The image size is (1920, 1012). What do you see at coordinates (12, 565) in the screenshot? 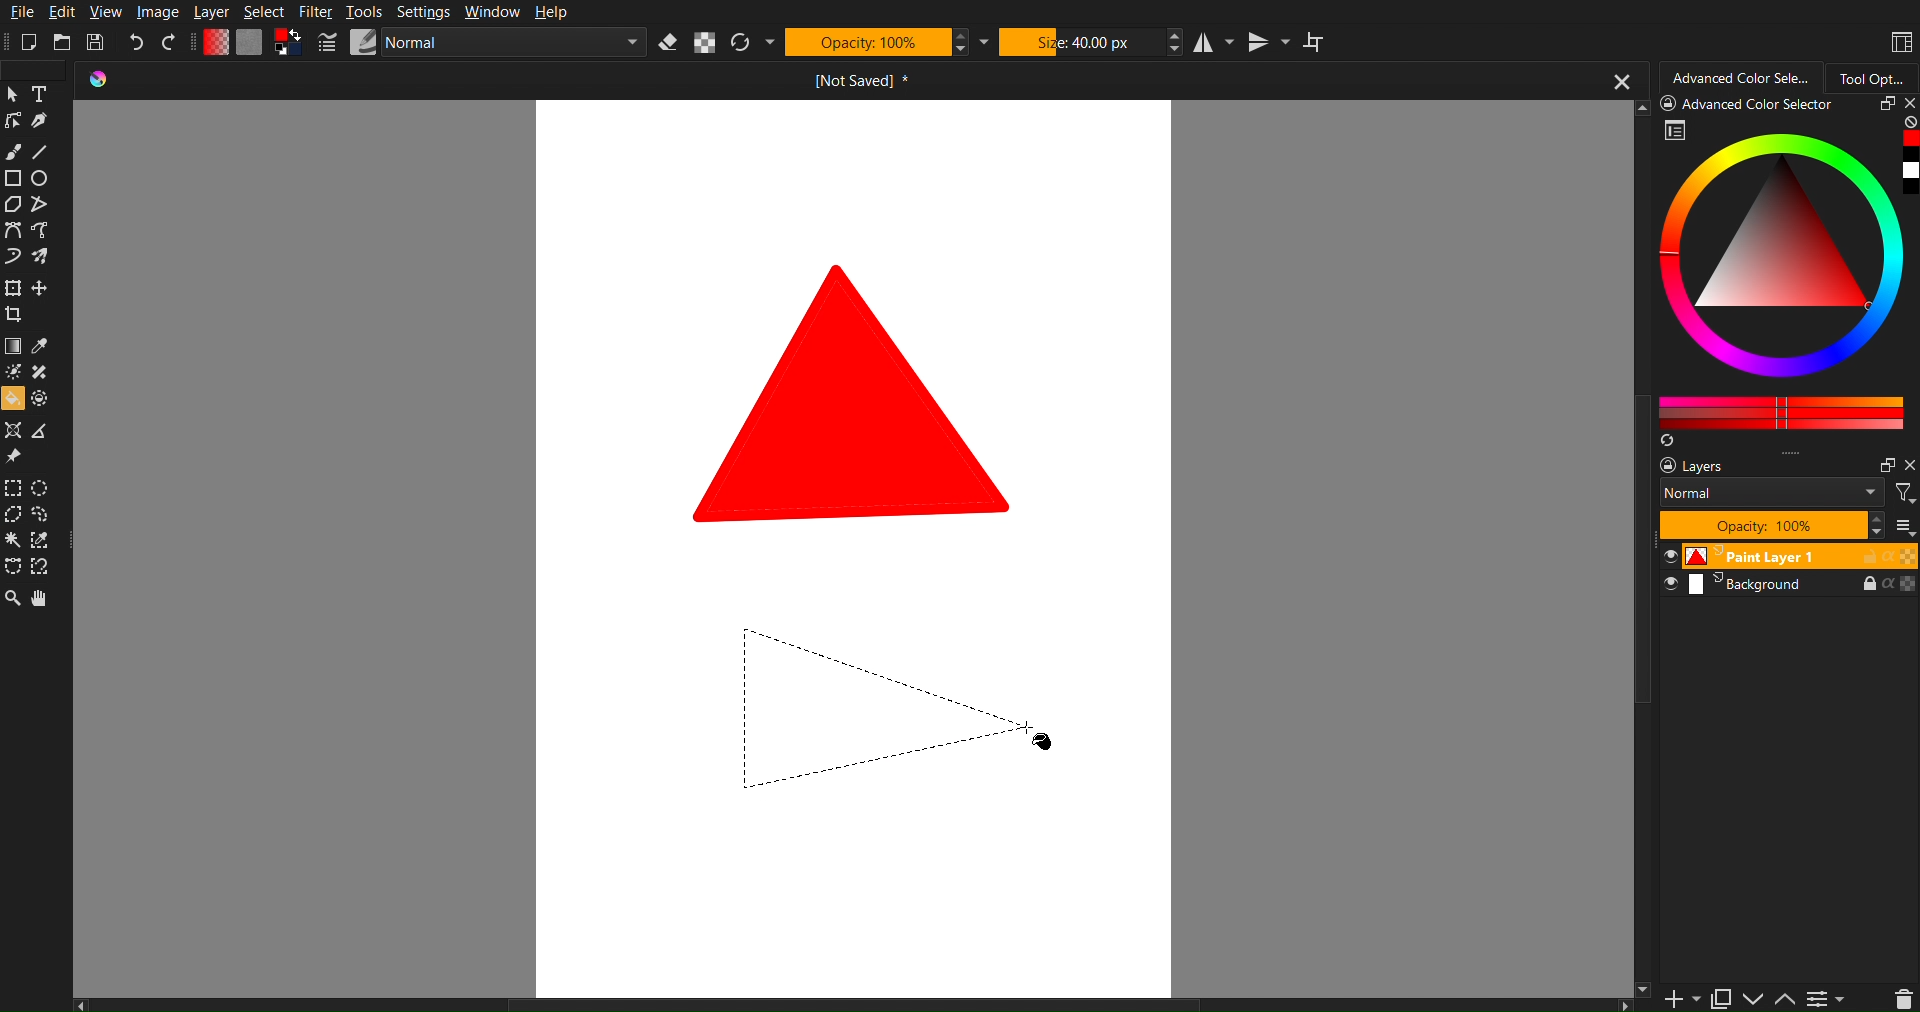
I see `selection free shape` at bounding box center [12, 565].